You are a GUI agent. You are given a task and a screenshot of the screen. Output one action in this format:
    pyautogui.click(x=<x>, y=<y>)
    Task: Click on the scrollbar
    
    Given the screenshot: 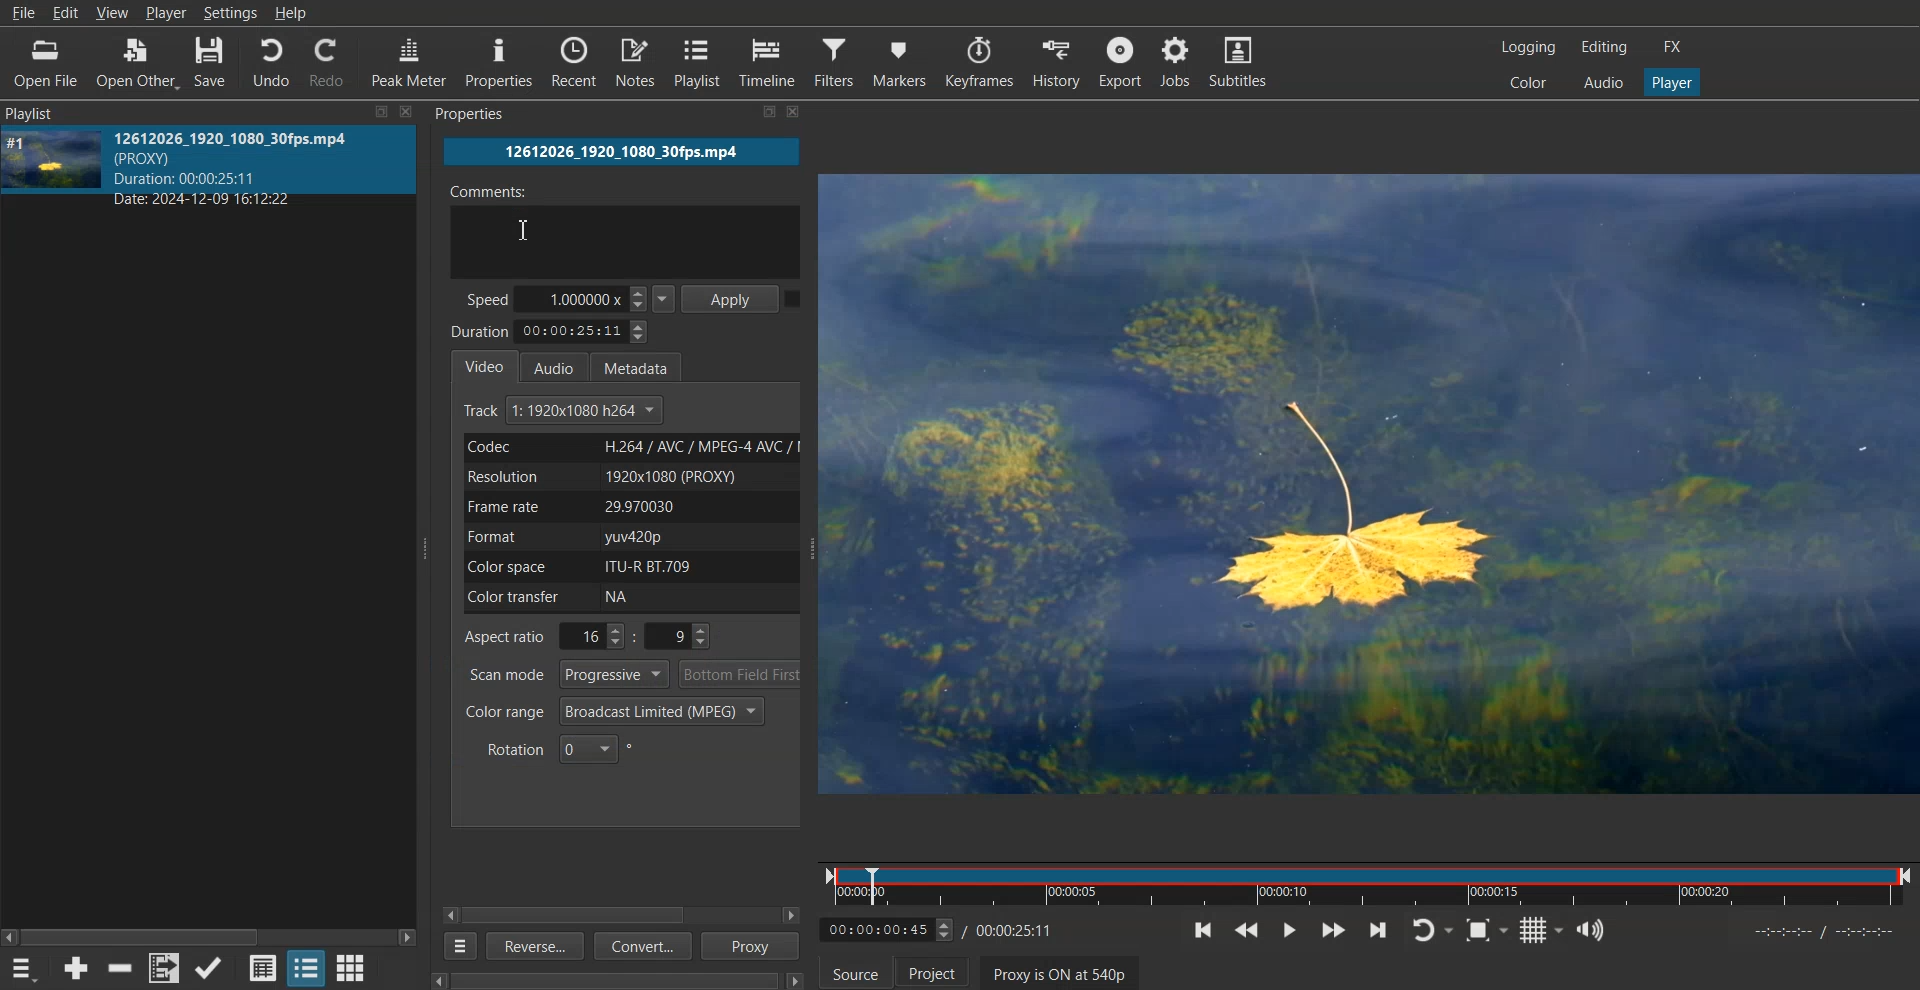 What is the action you would take?
    pyautogui.click(x=621, y=981)
    